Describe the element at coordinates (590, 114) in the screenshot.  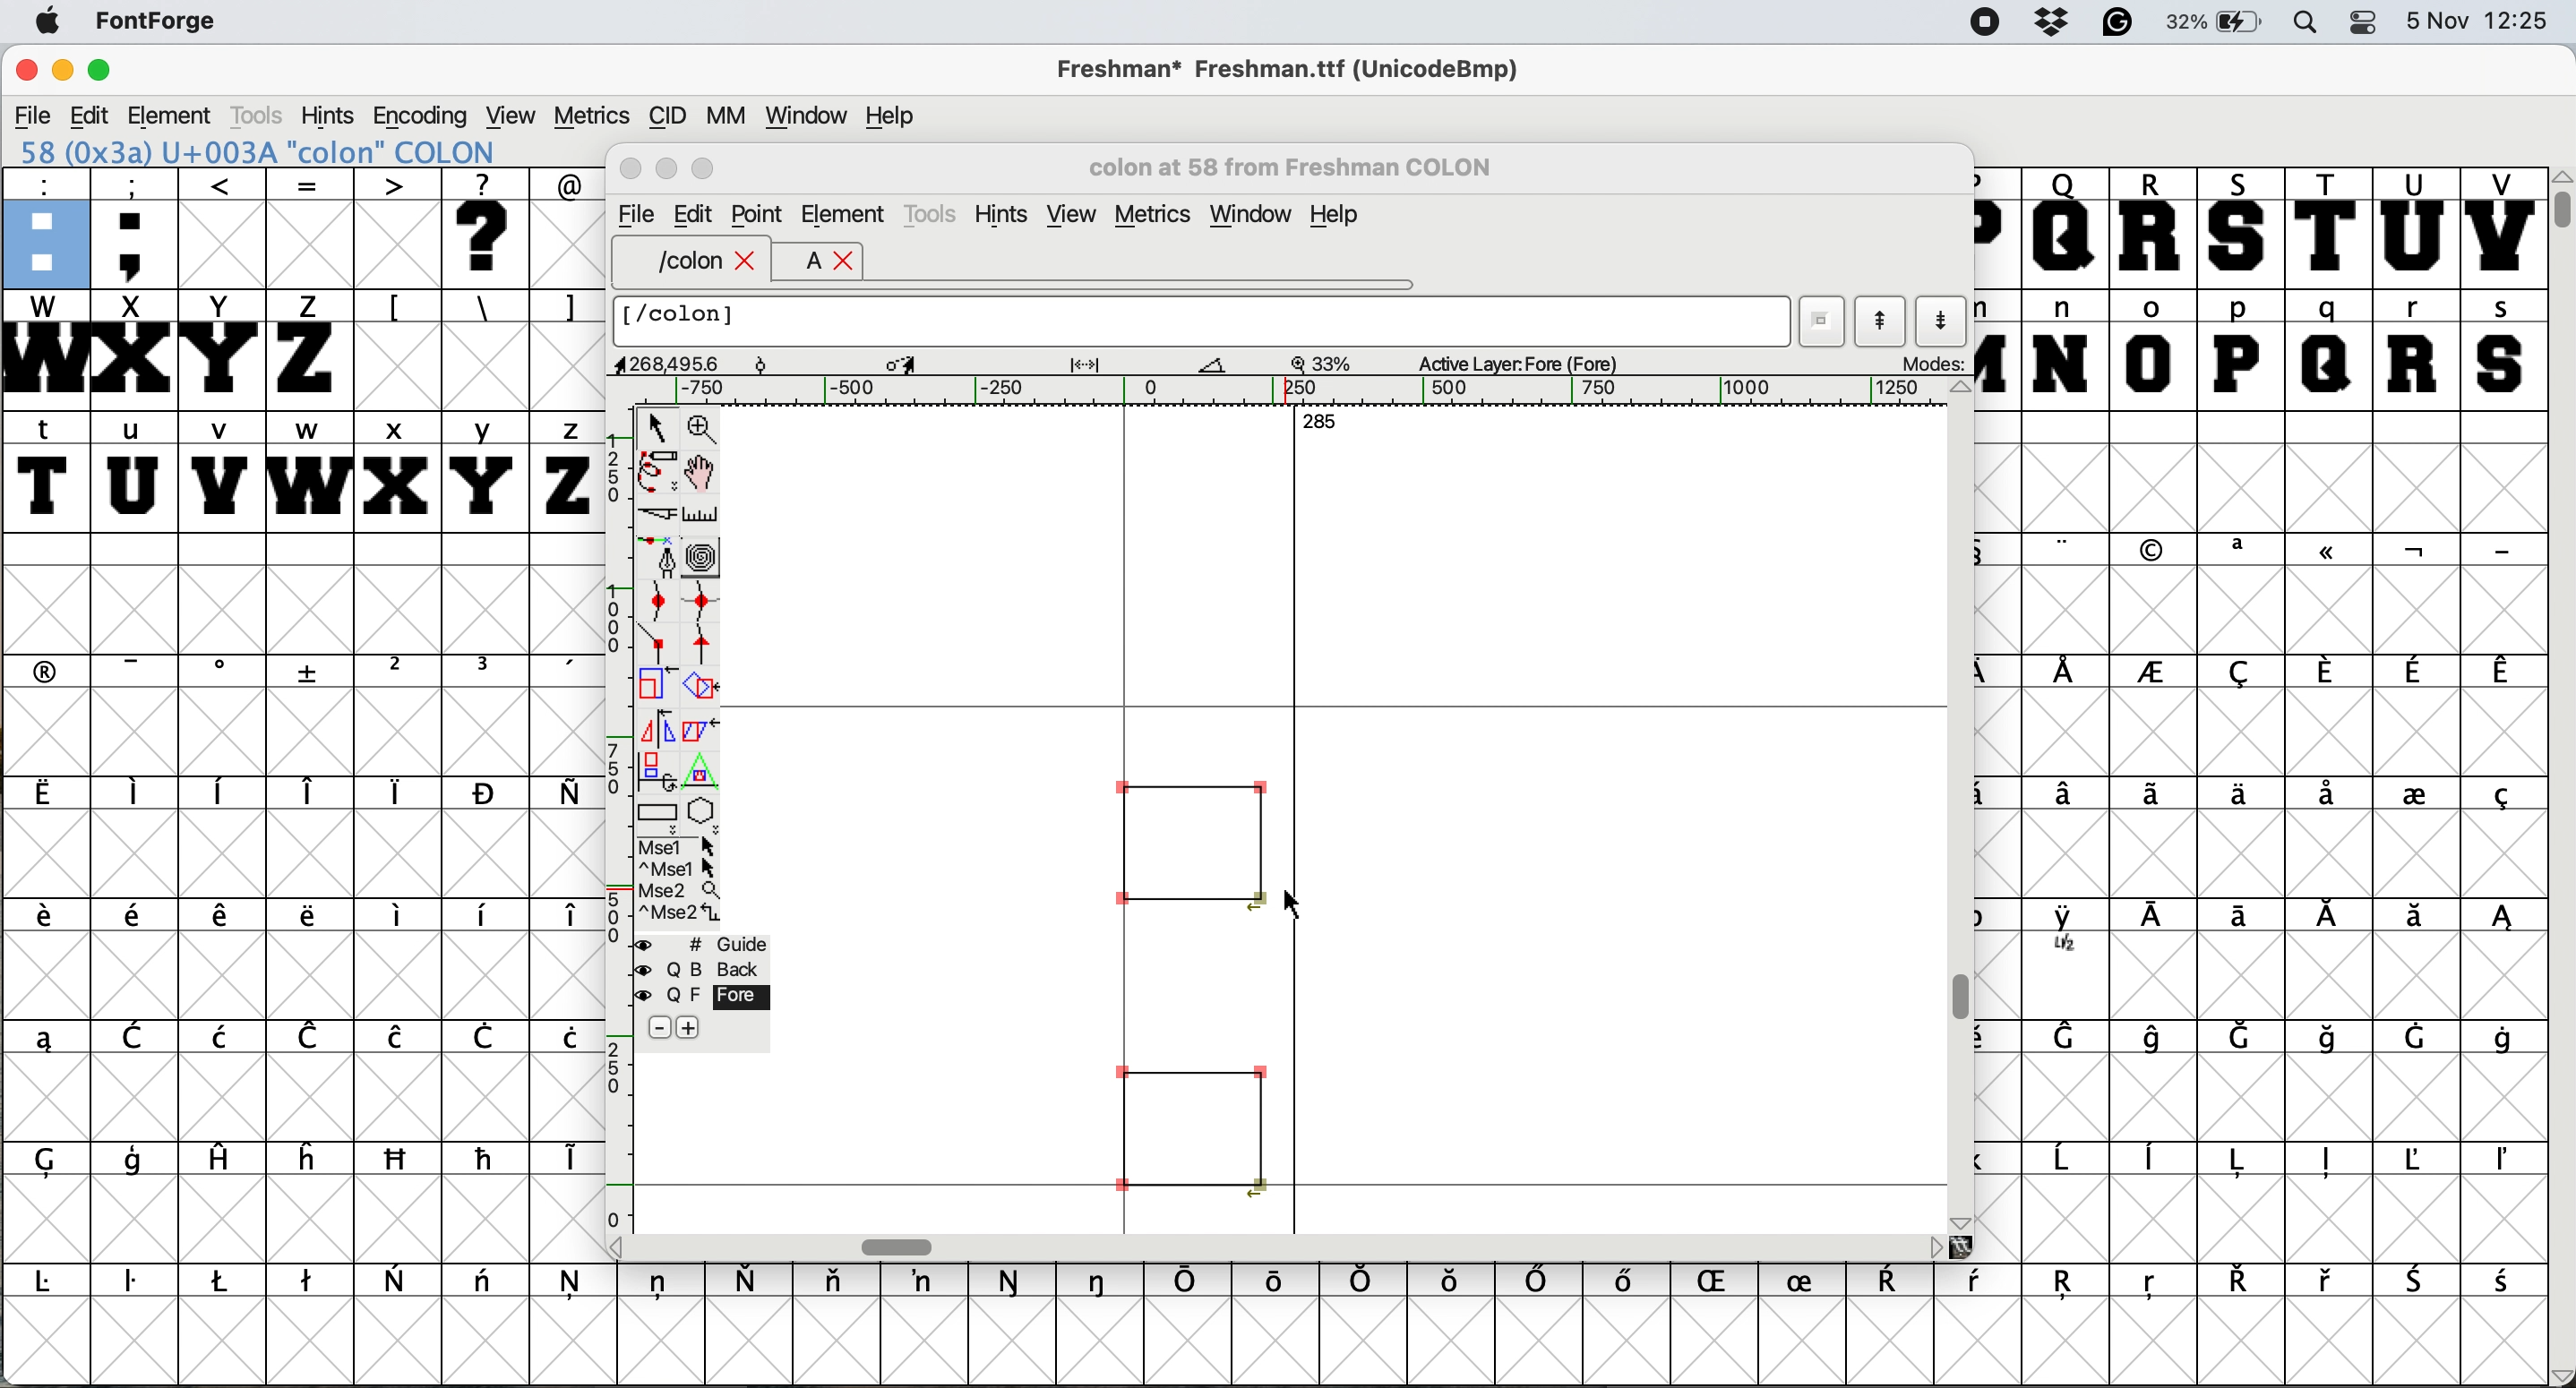
I see `metrics` at that location.